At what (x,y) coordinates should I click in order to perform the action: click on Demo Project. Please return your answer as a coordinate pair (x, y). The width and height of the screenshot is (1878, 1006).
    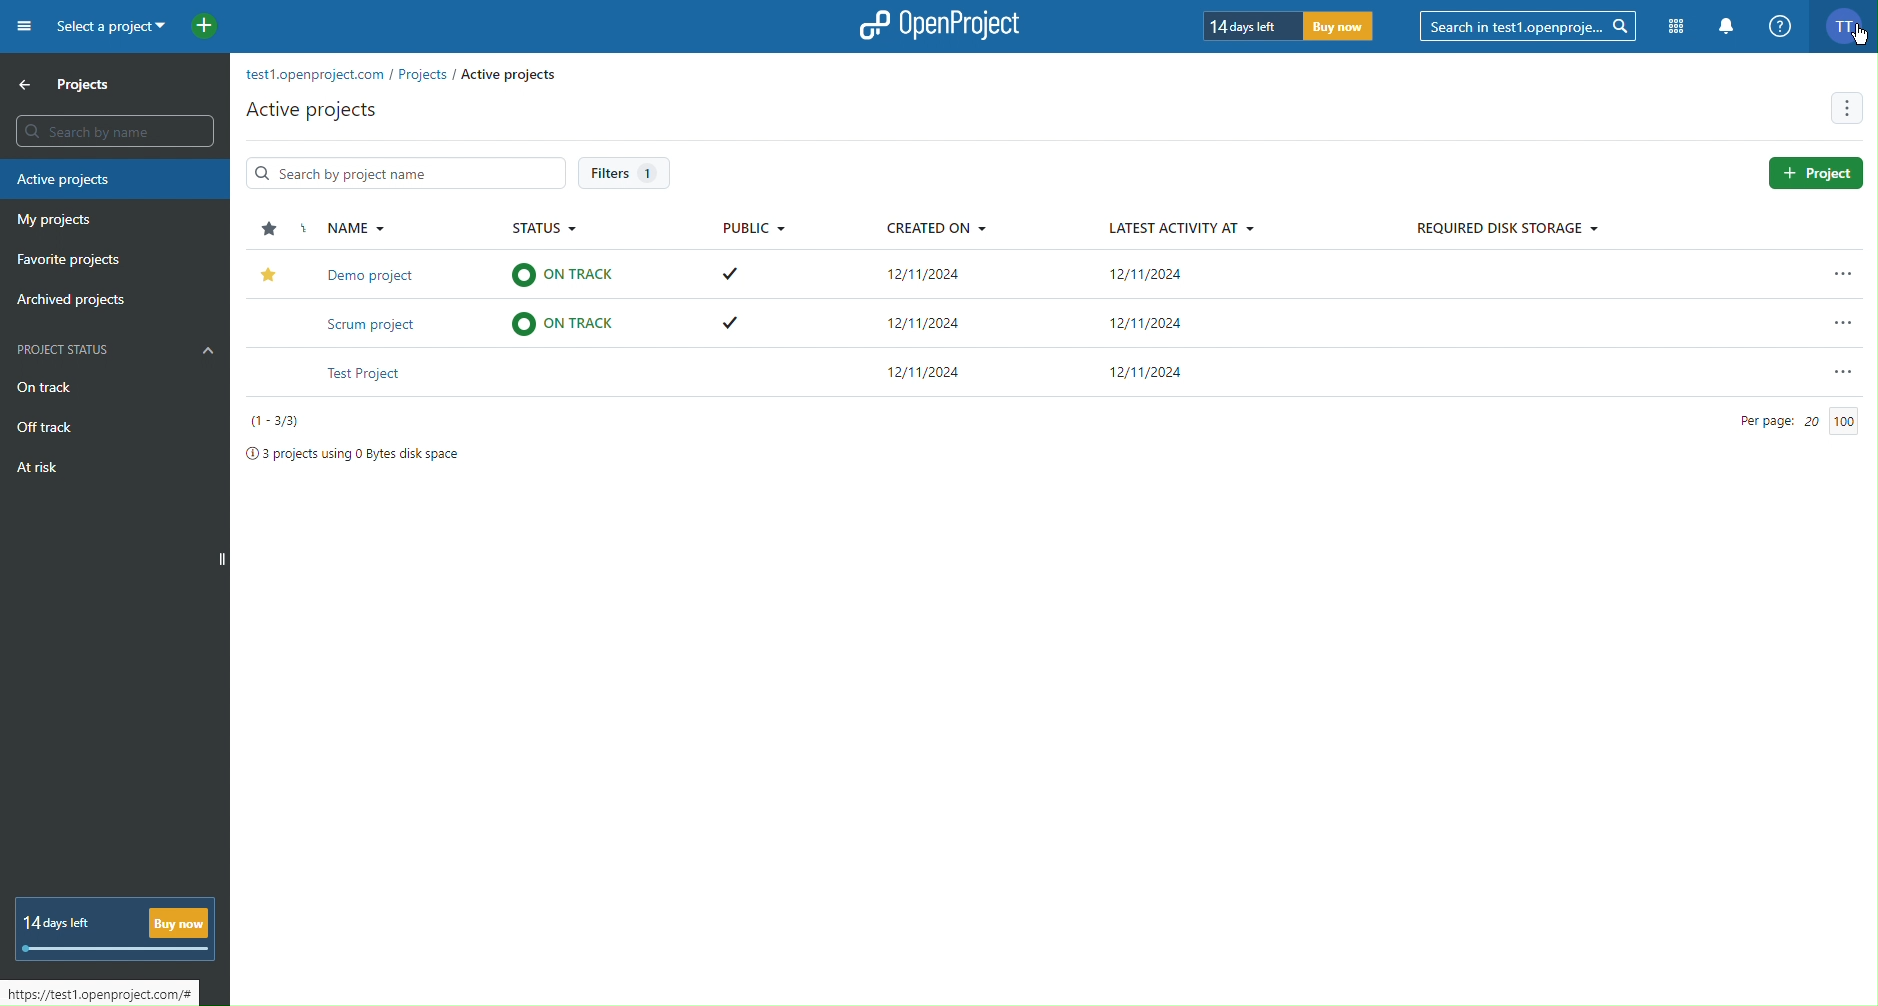
    Looking at the image, I should click on (380, 275).